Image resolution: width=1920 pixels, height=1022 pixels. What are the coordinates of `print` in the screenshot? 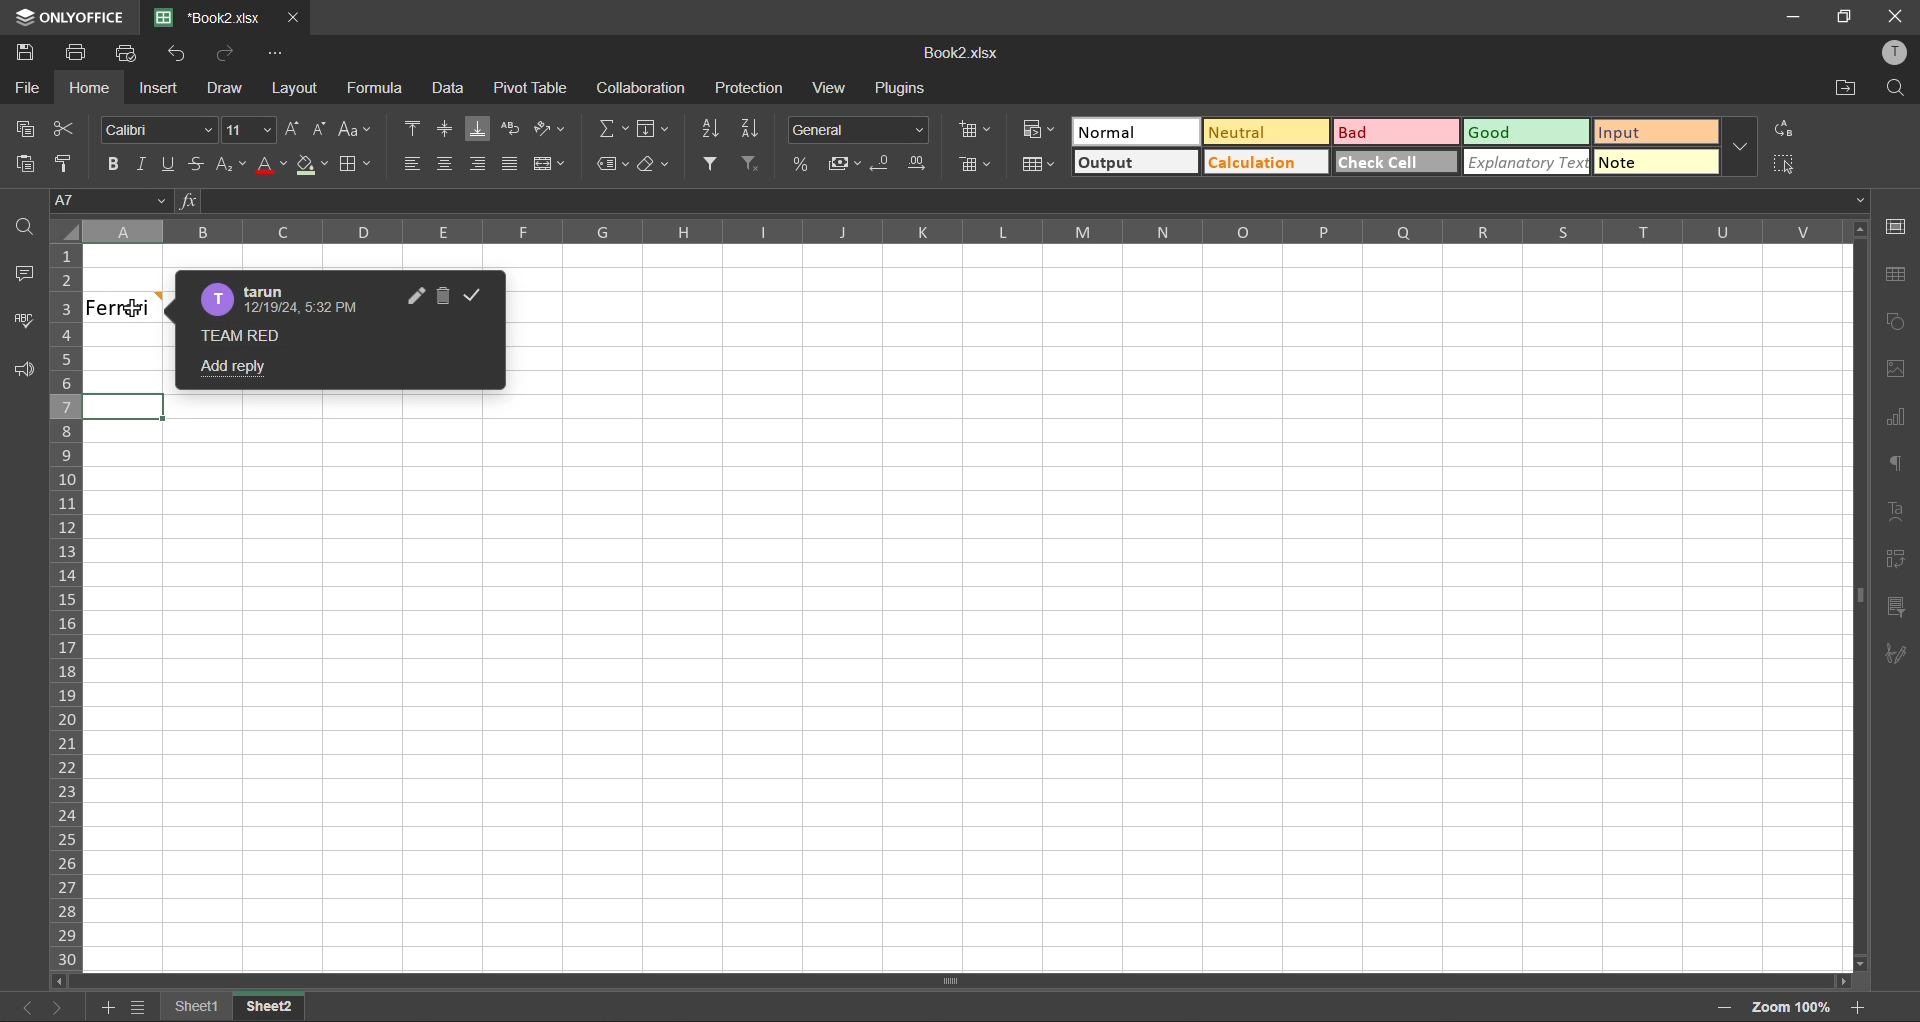 It's located at (80, 56).